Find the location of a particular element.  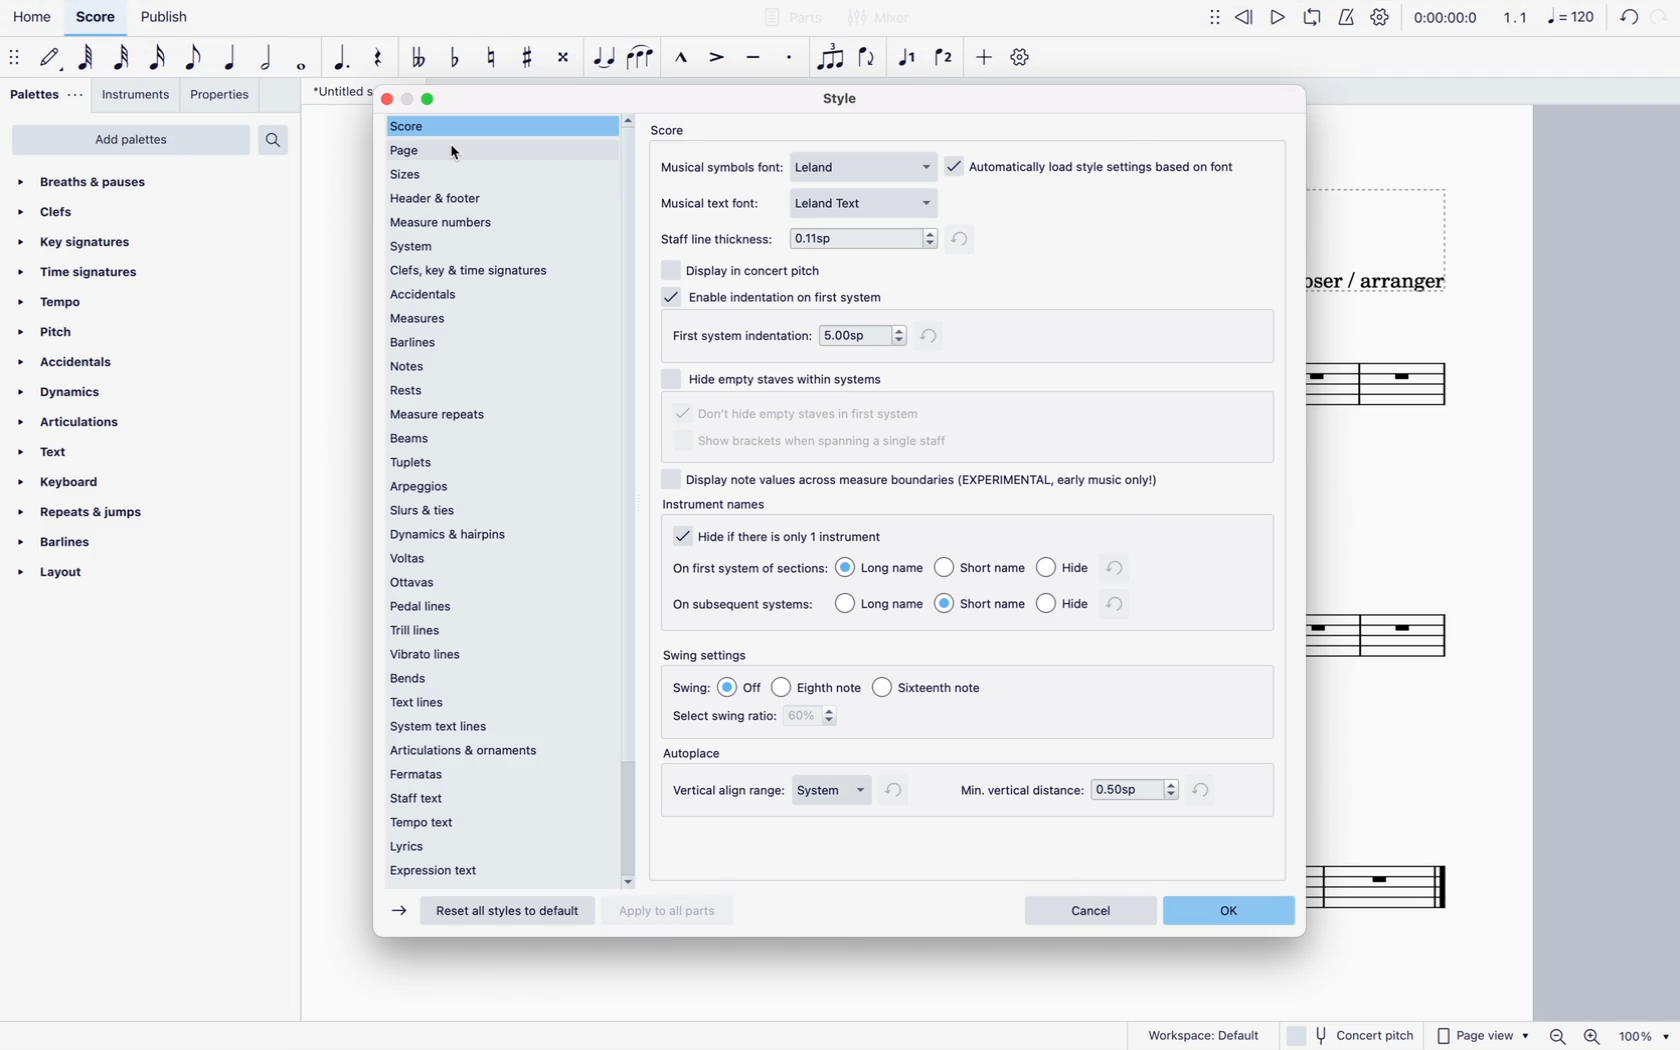

measure repeats is located at coordinates (494, 413).